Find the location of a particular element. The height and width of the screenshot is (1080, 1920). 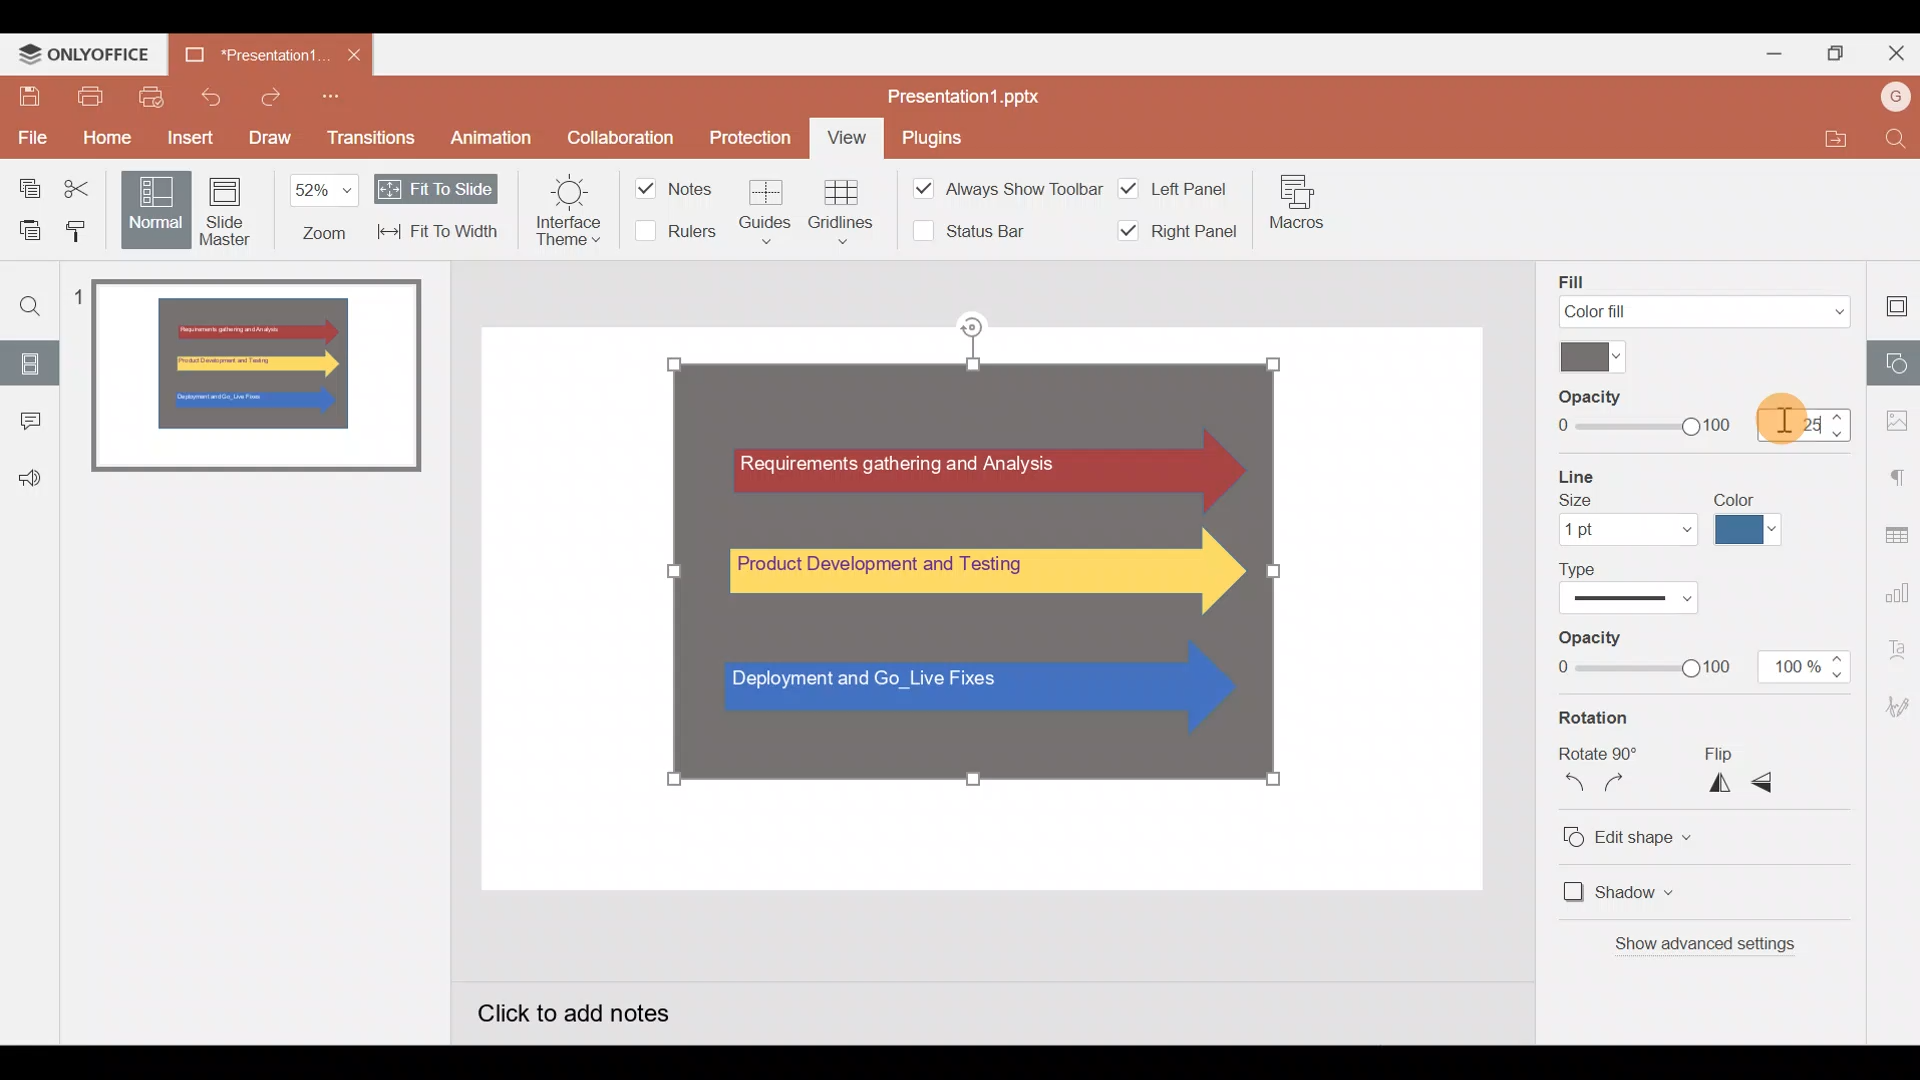

Macros is located at coordinates (1298, 202).